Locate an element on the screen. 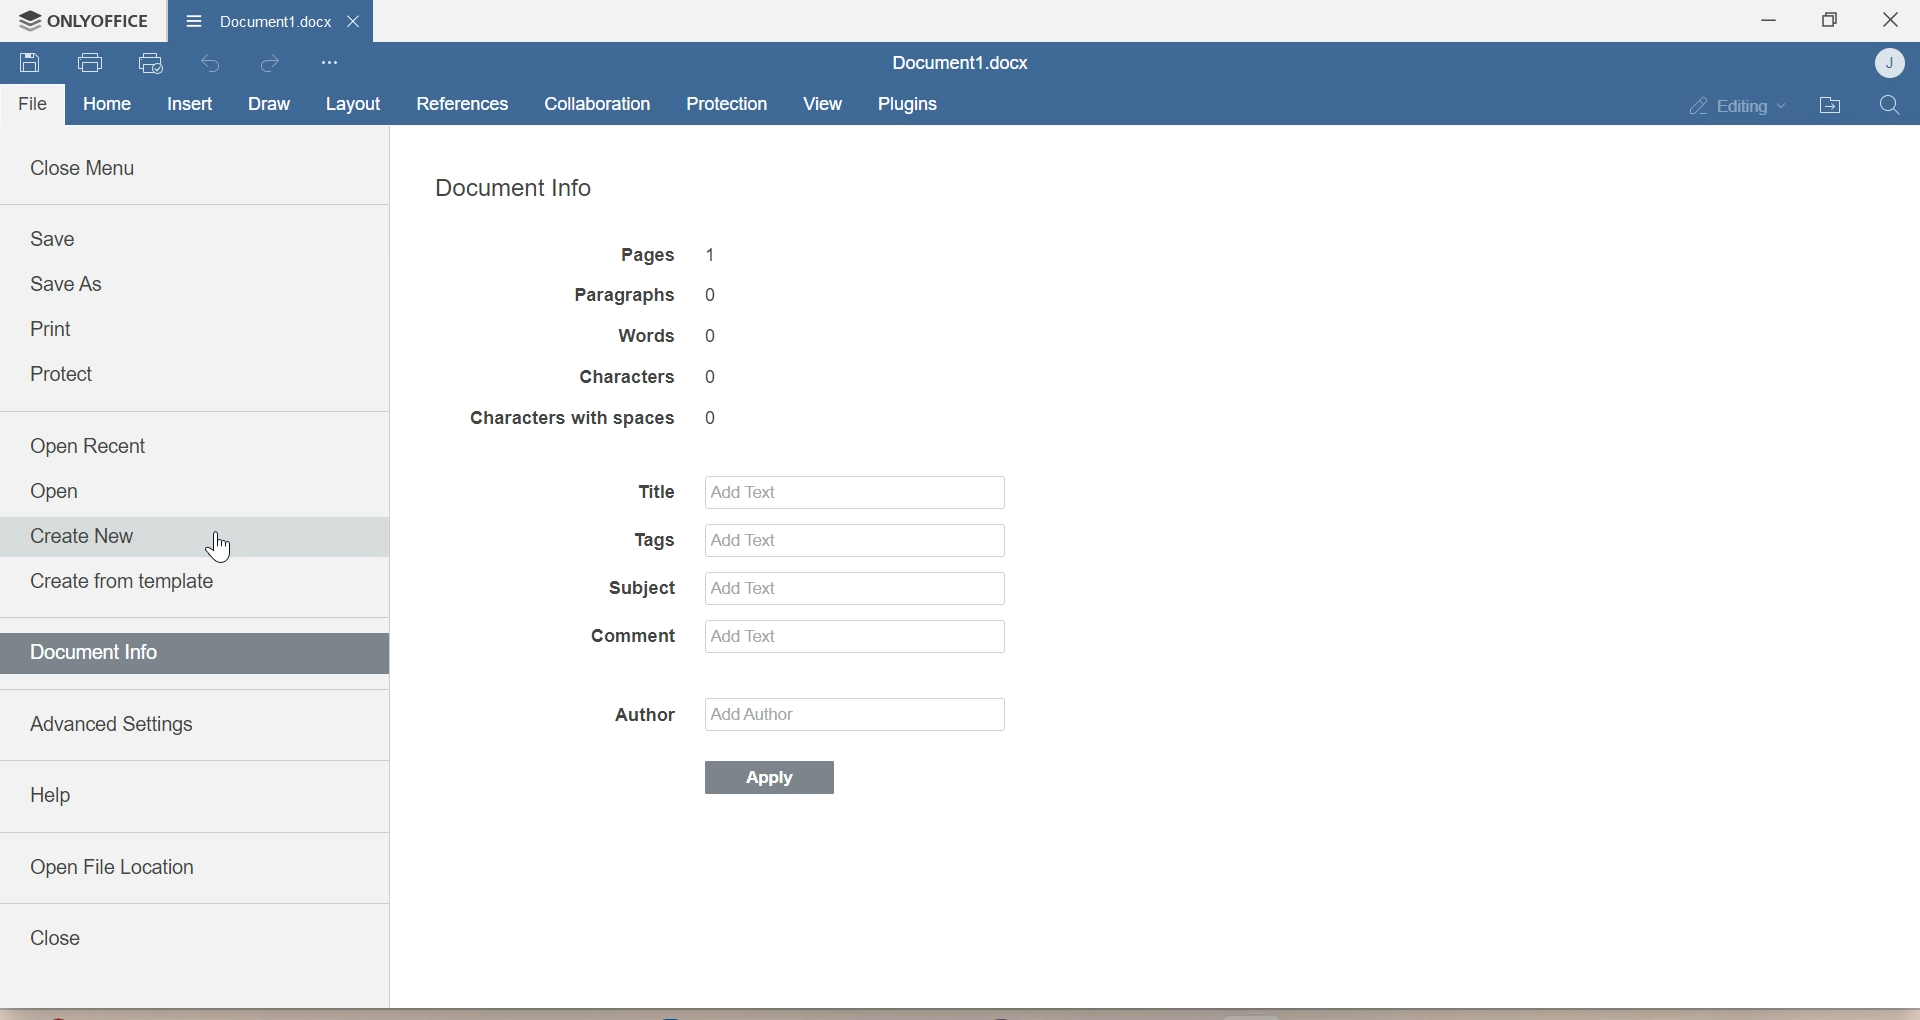  Save as is located at coordinates (66, 285).